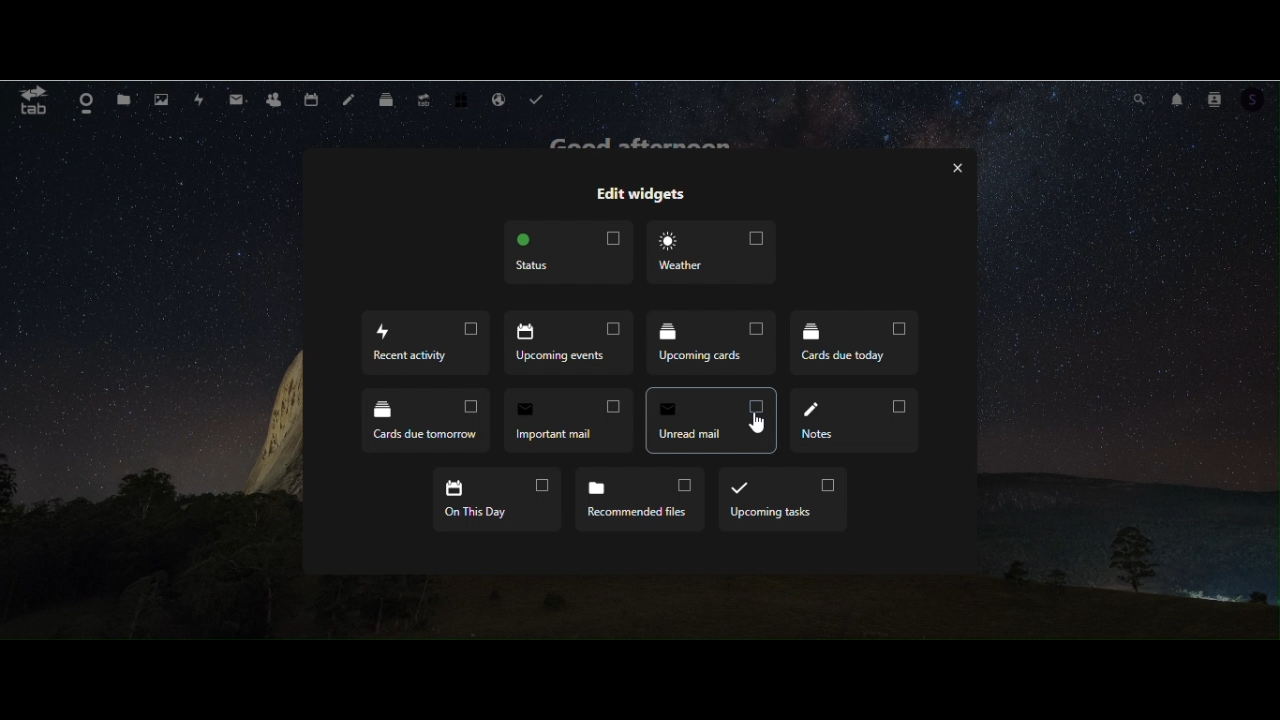 This screenshot has width=1280, height=720. Describe the element at coordinates (463, 97) in the screenshot. I see `free trail` at that location.